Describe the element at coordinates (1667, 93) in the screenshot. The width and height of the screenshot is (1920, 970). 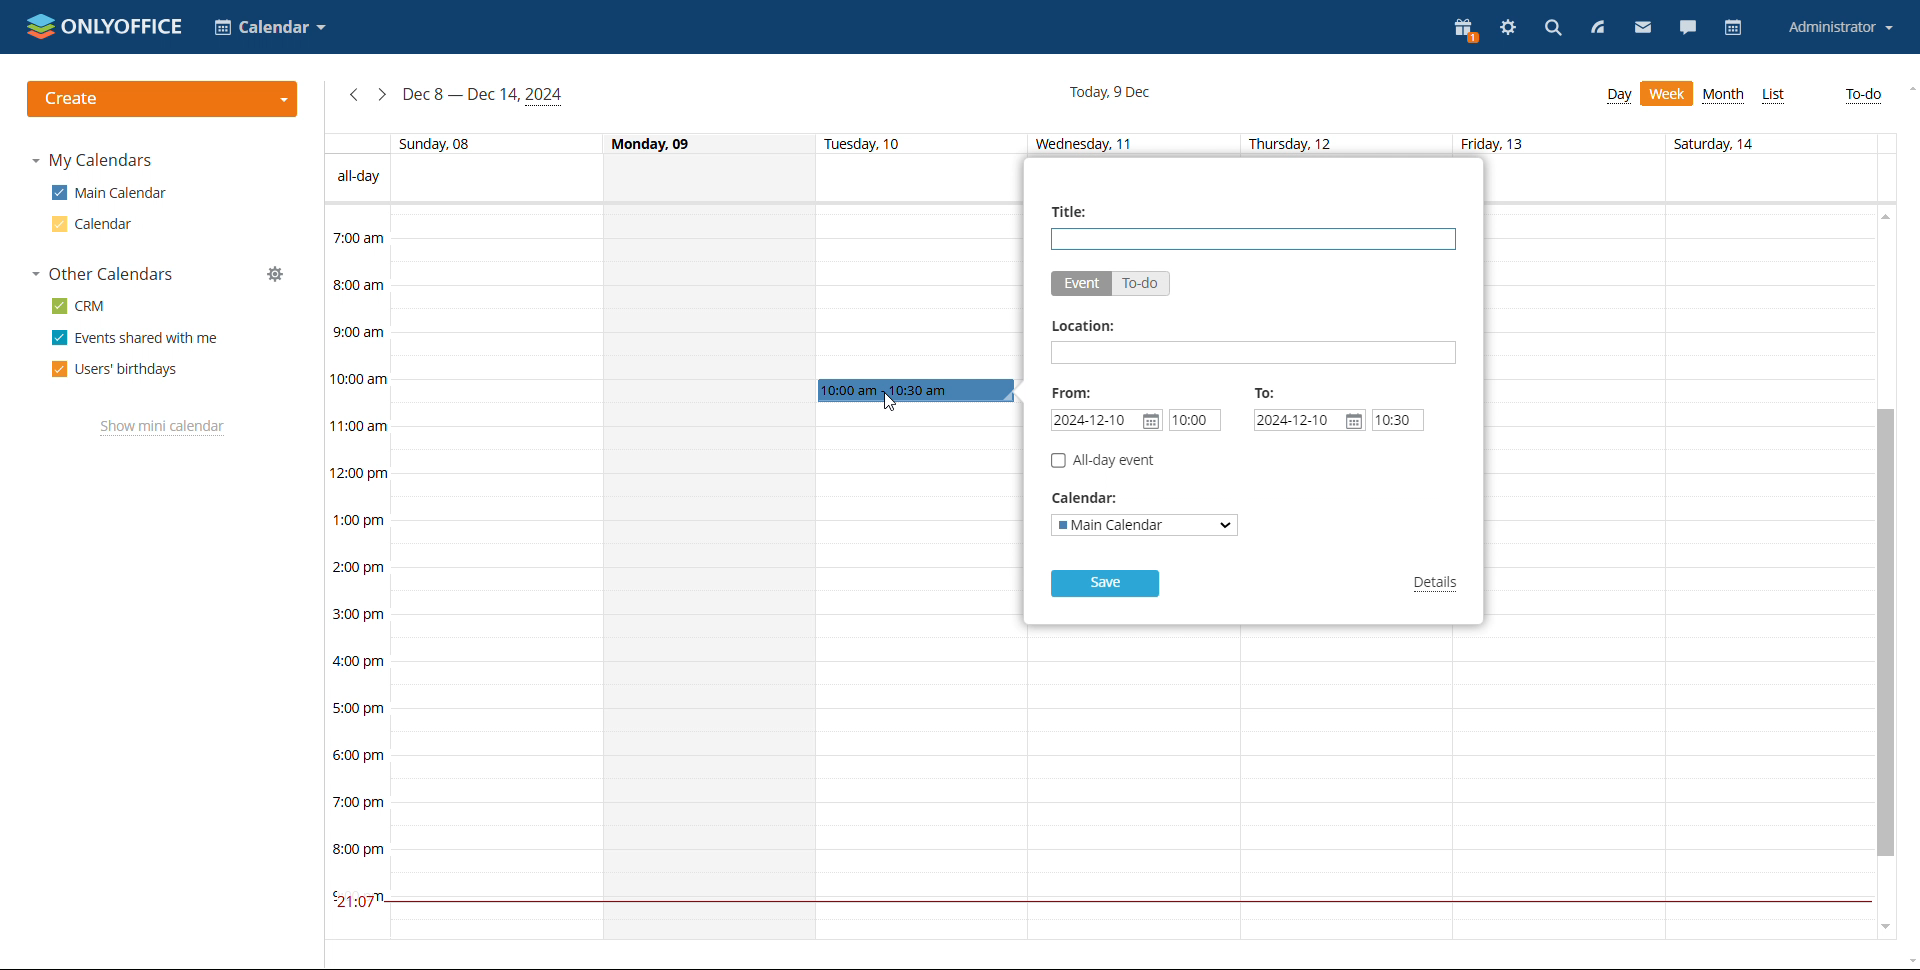
I see `week view` at that location.